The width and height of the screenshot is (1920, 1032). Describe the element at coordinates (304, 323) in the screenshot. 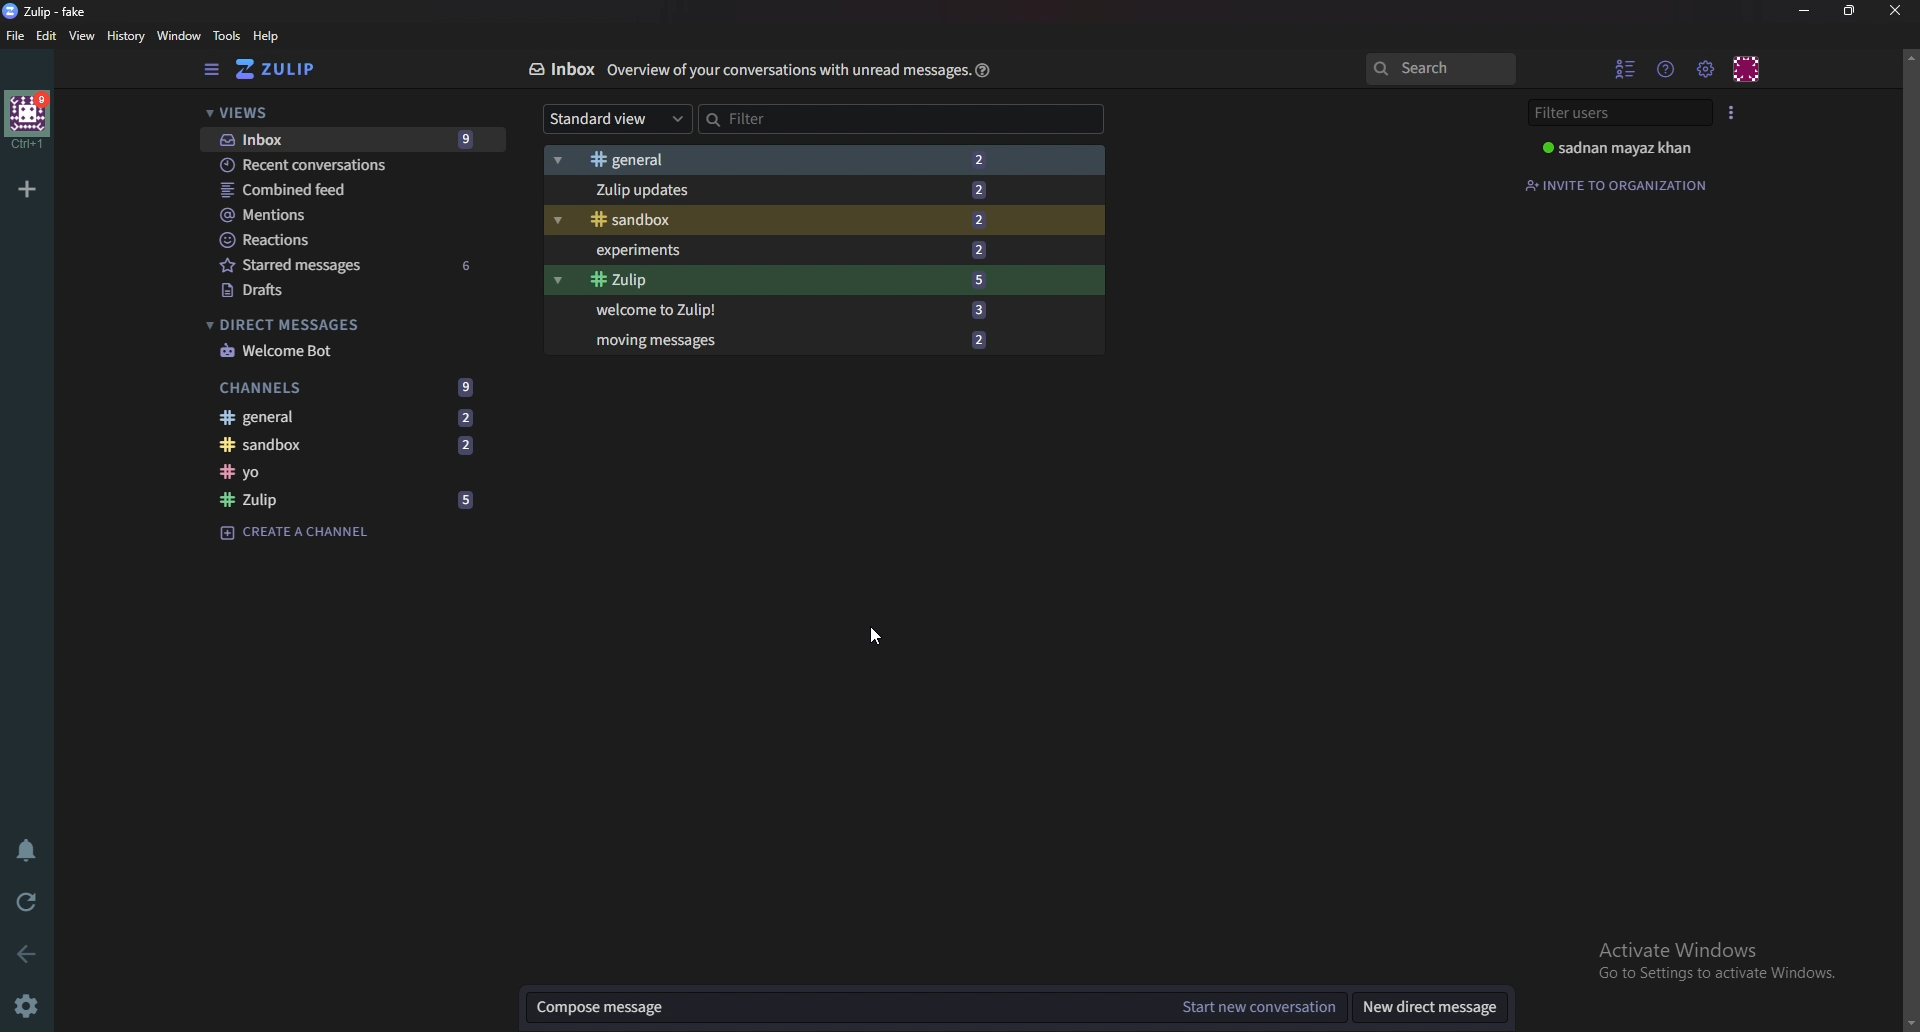

I see `Direct messages` at that location.